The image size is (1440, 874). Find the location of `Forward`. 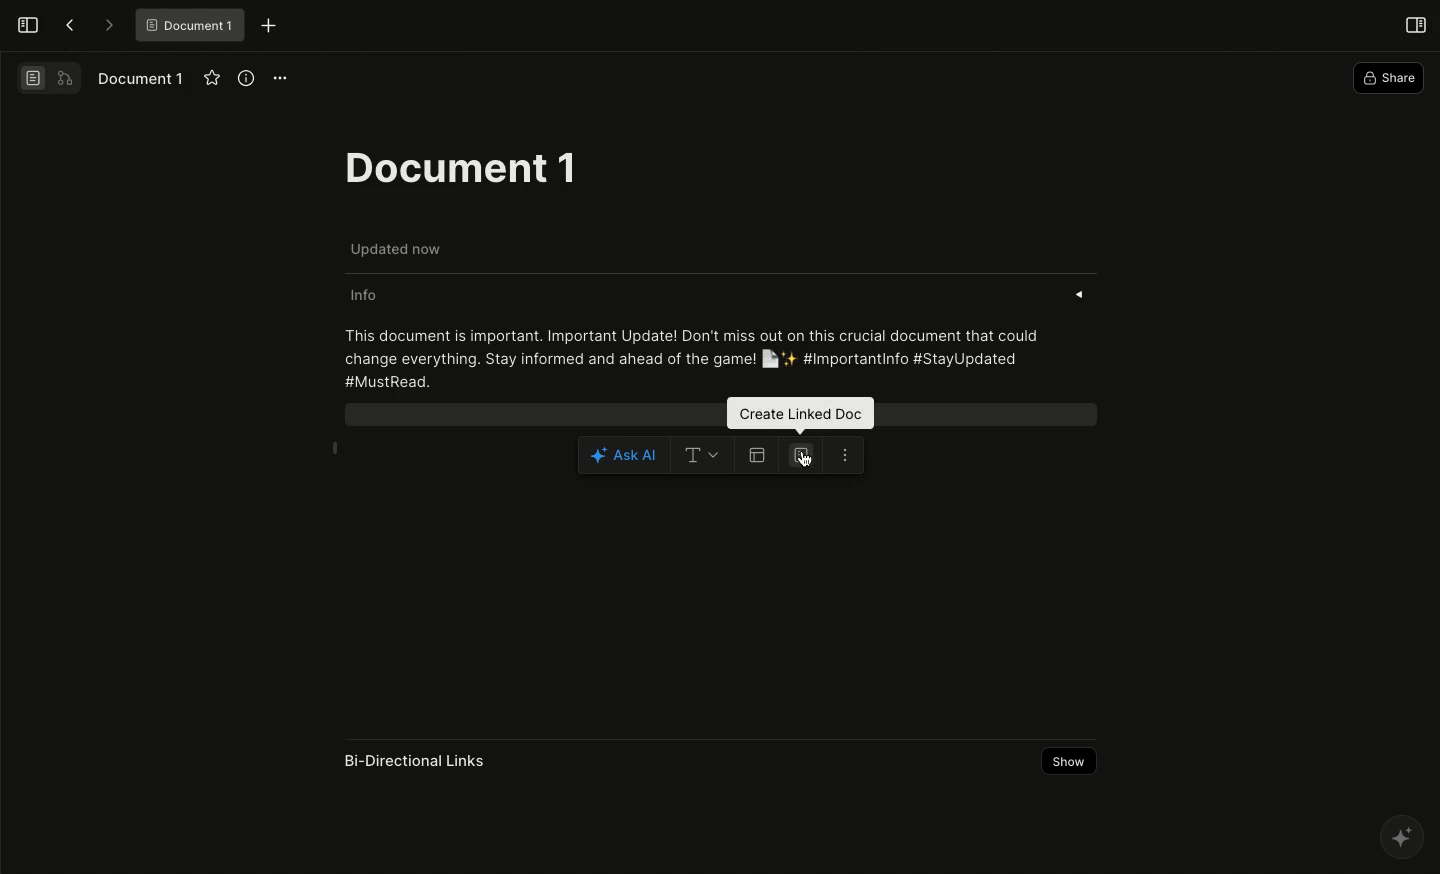

Forward is located at coordinates (107, 25).